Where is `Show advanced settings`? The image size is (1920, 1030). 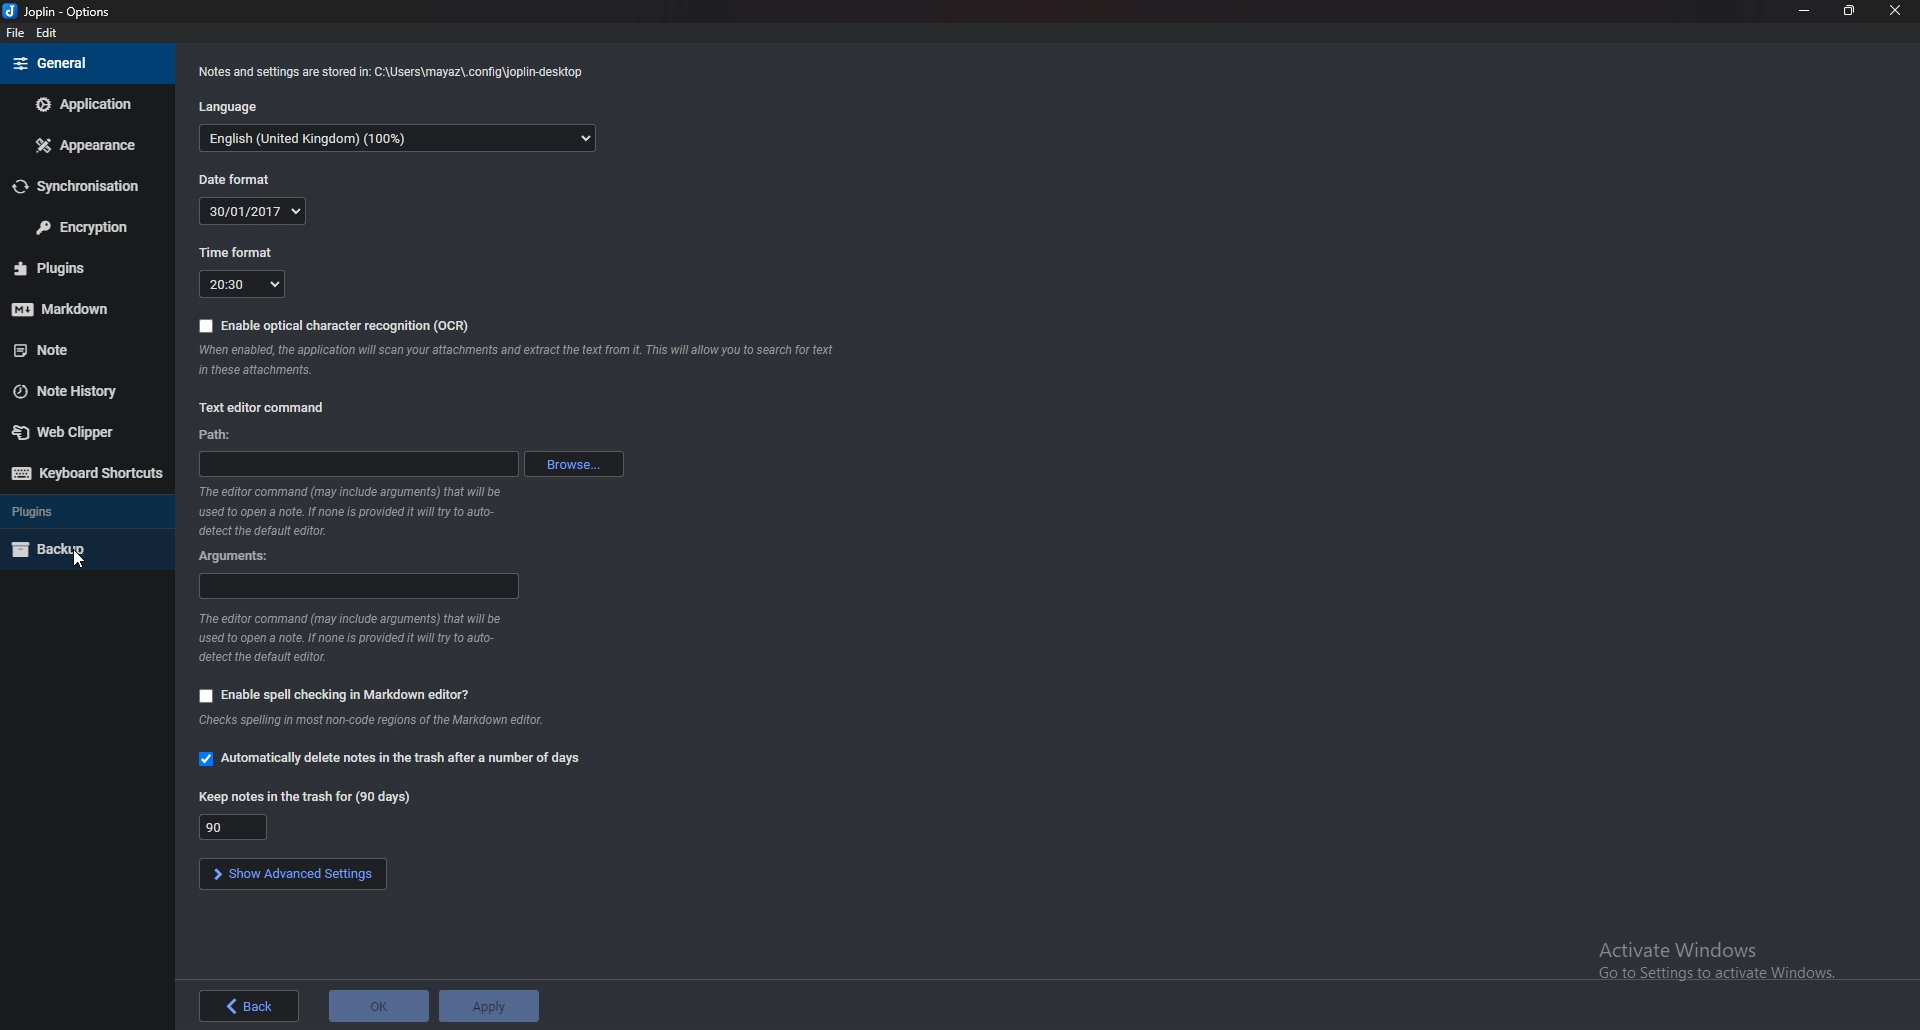 Show advanced settings is located at coordinates (291, 872).